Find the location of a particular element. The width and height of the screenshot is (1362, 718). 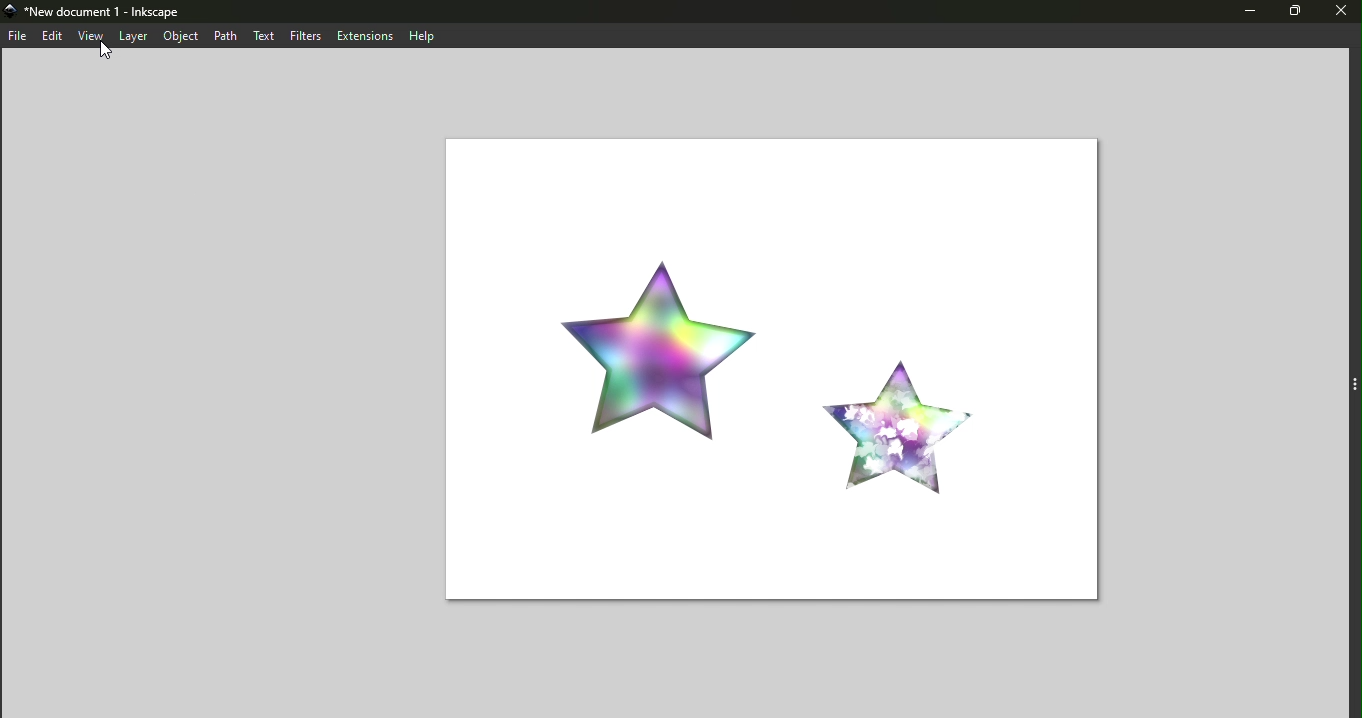

Cursor is located at coordinates (108, 55).